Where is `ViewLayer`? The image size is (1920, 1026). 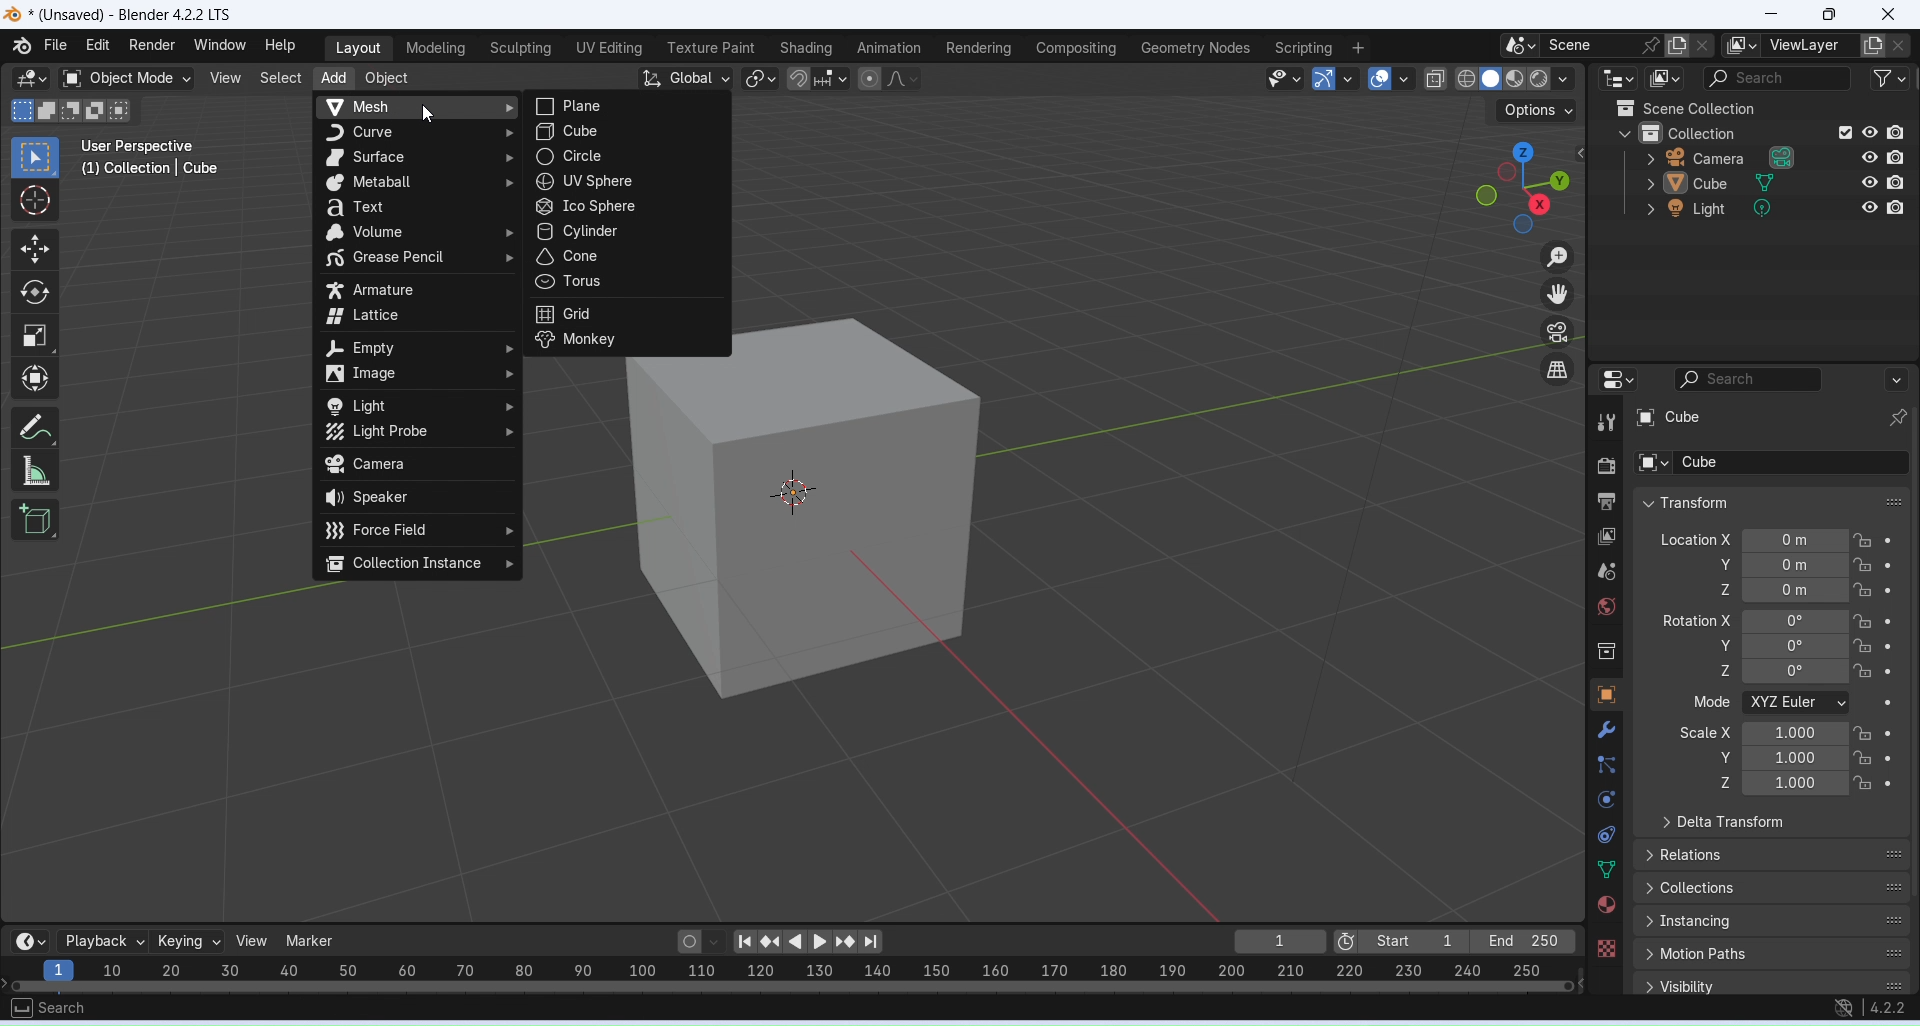
ViewLayer is located at coordinates (1807, 46).